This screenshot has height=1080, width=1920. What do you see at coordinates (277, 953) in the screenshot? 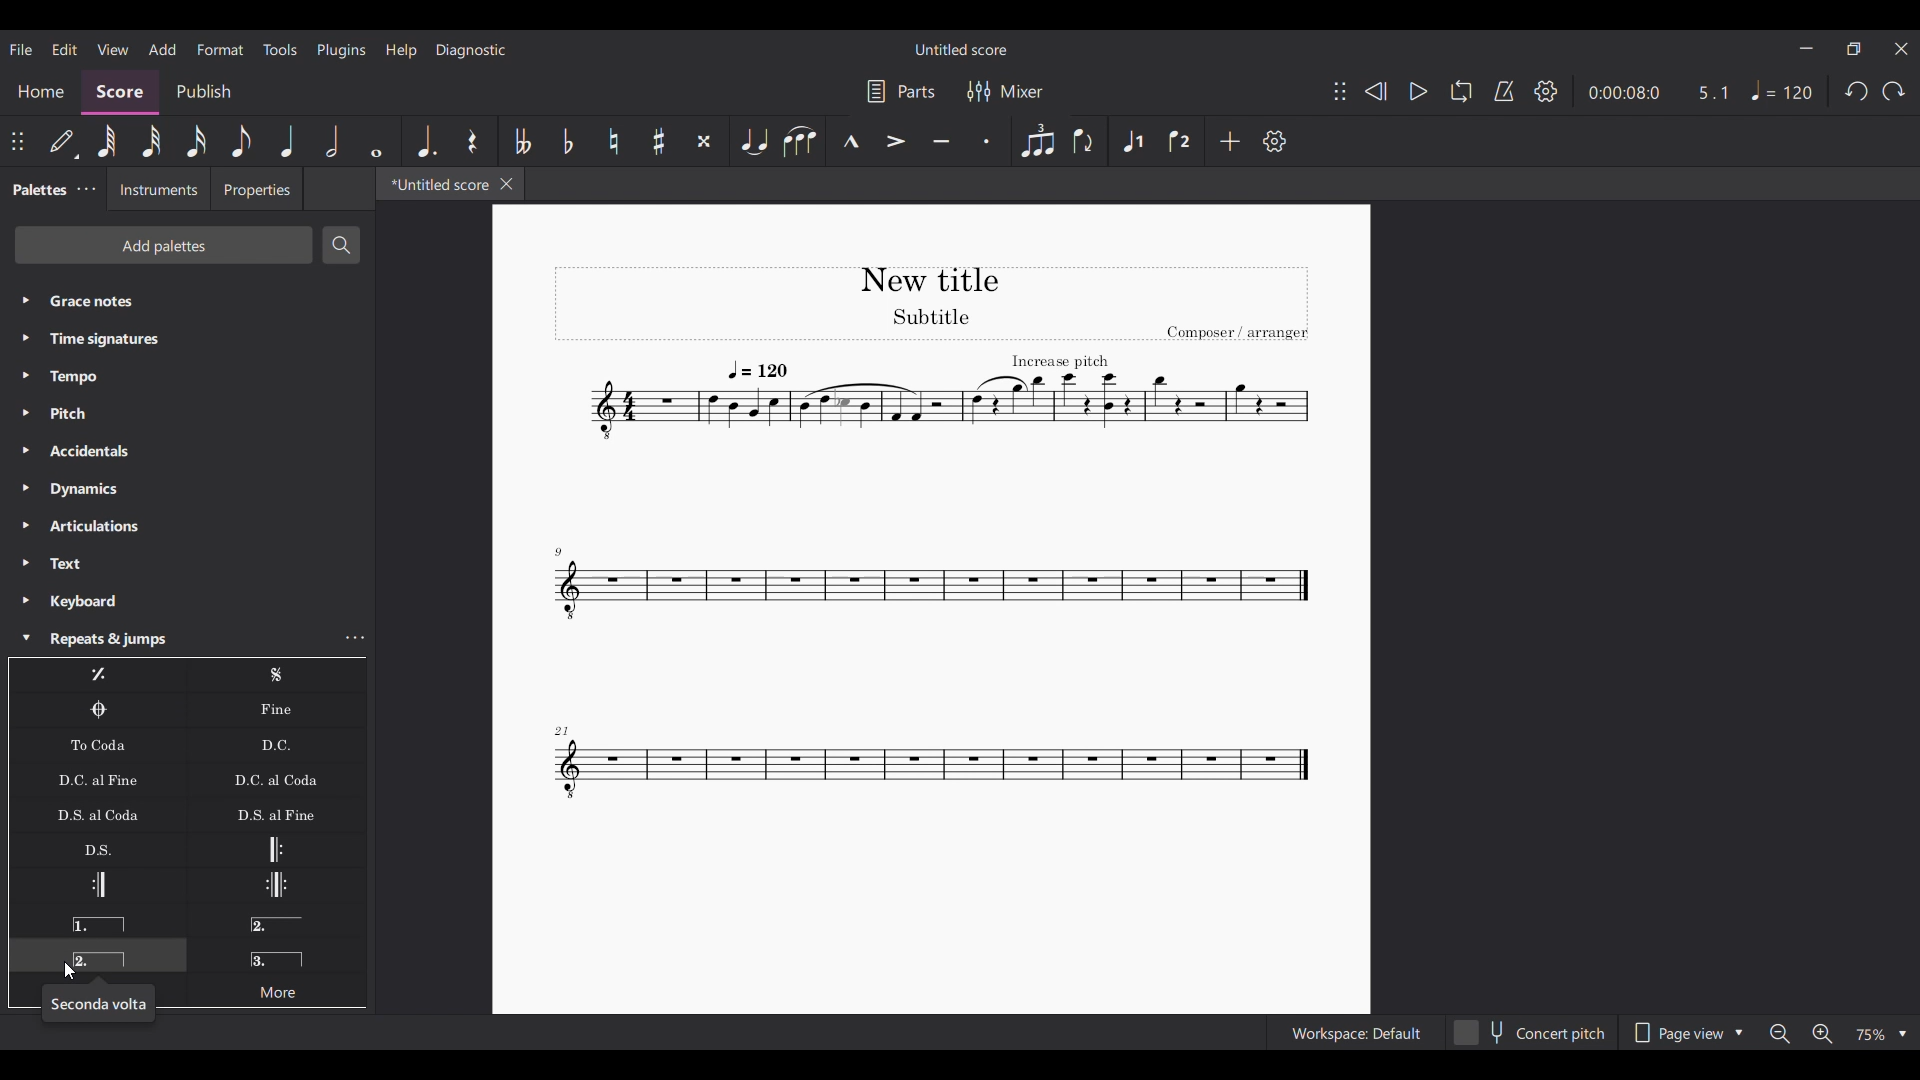
I see `Terza volta` at bounding box center [277, 953].